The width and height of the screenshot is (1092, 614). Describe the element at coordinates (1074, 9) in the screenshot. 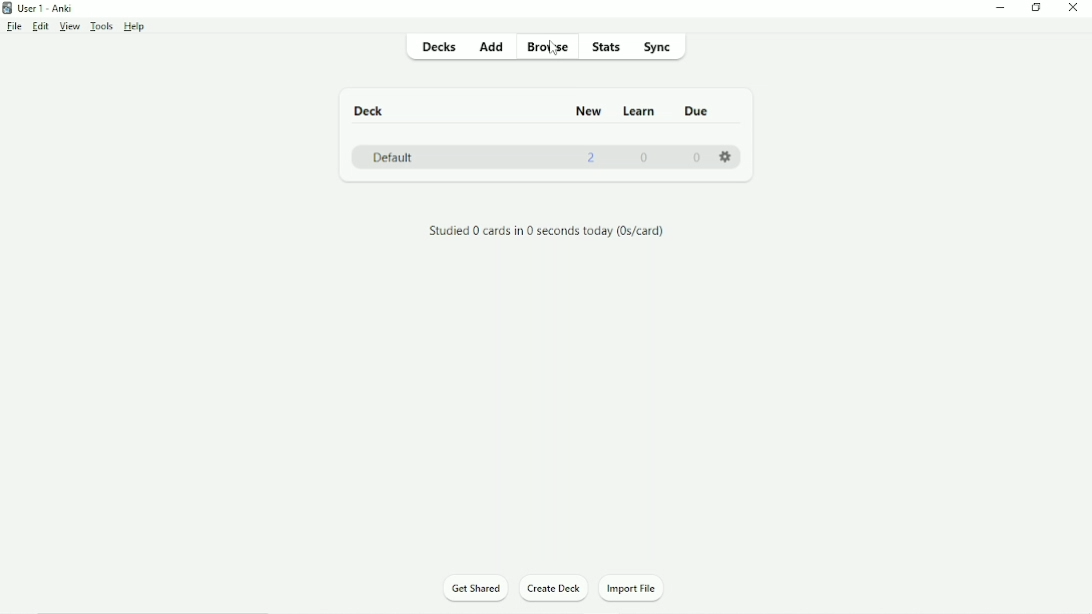

I see `Close` at that location.